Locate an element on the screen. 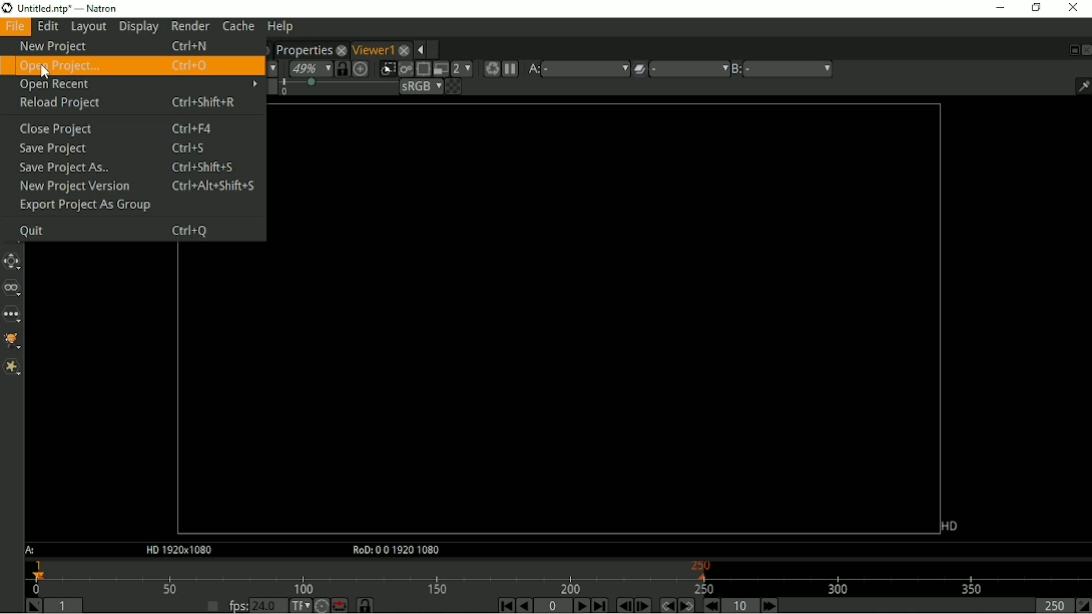  menu is located at coordinates (689, 69).